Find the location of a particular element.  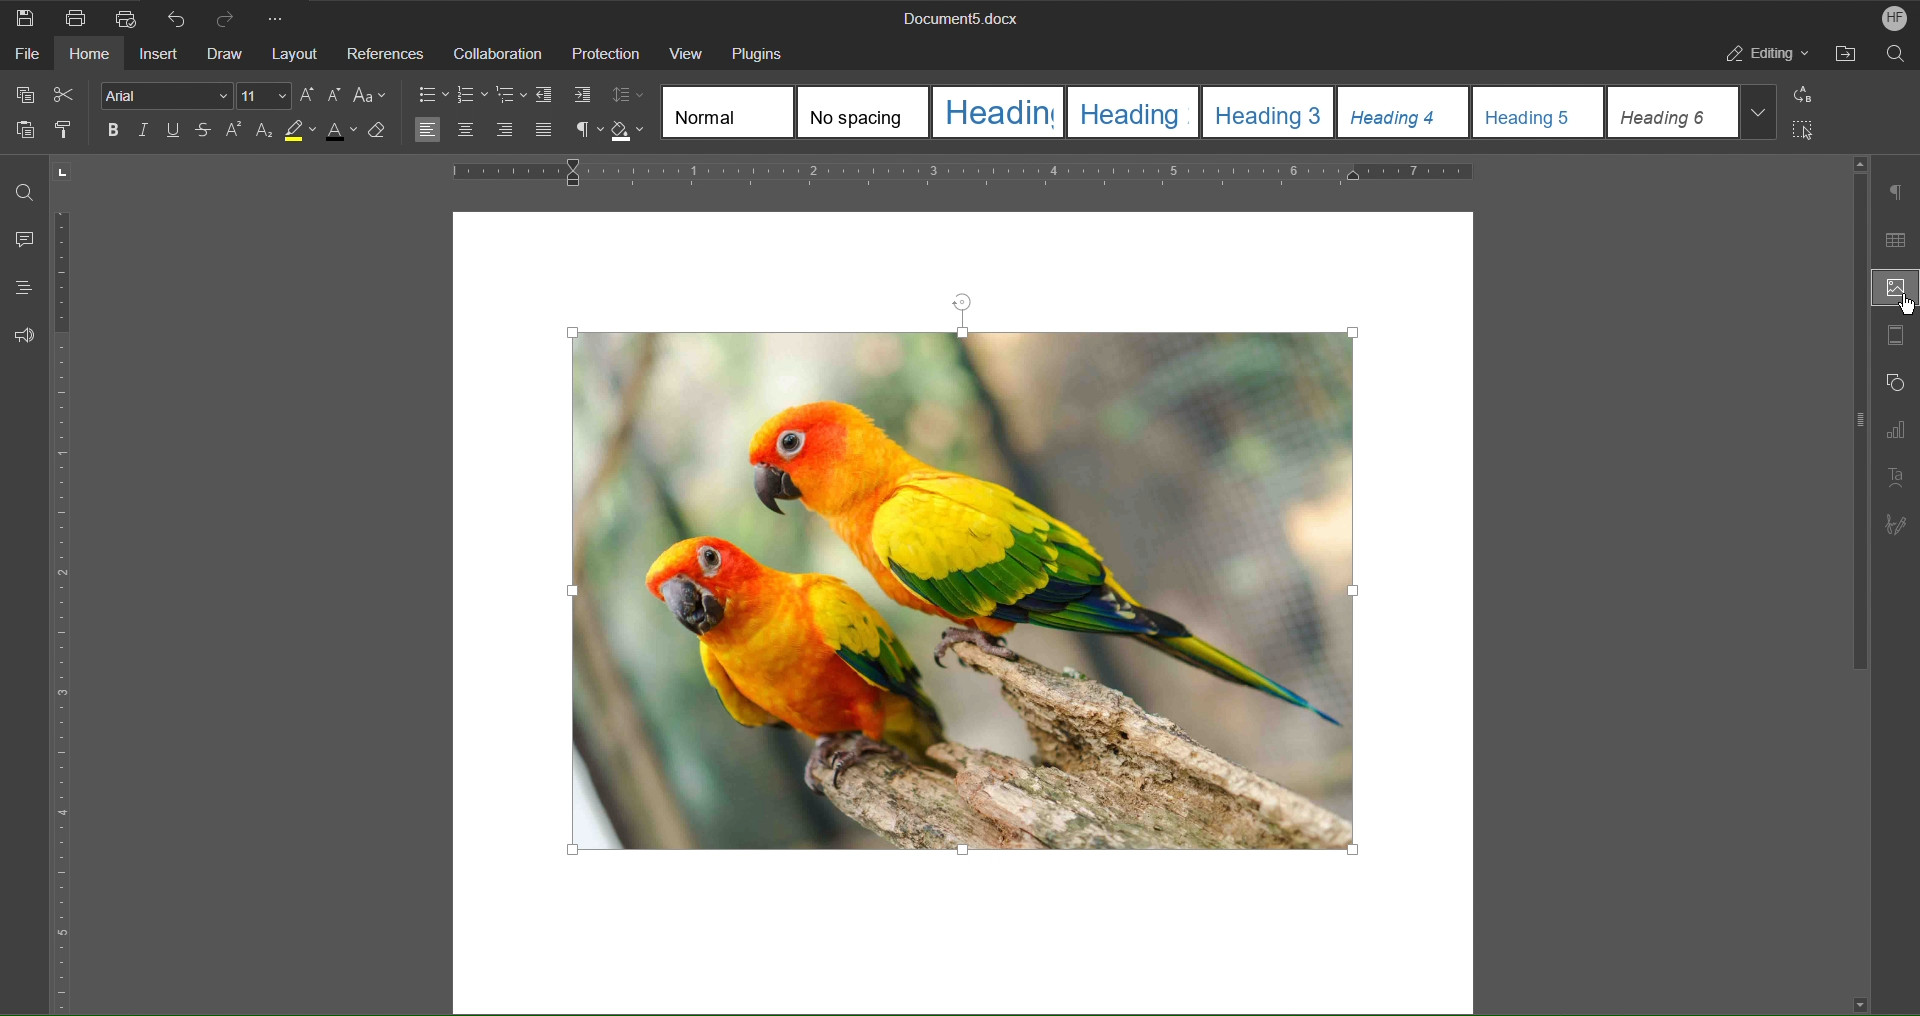

File is located at coordinates (22, 57).